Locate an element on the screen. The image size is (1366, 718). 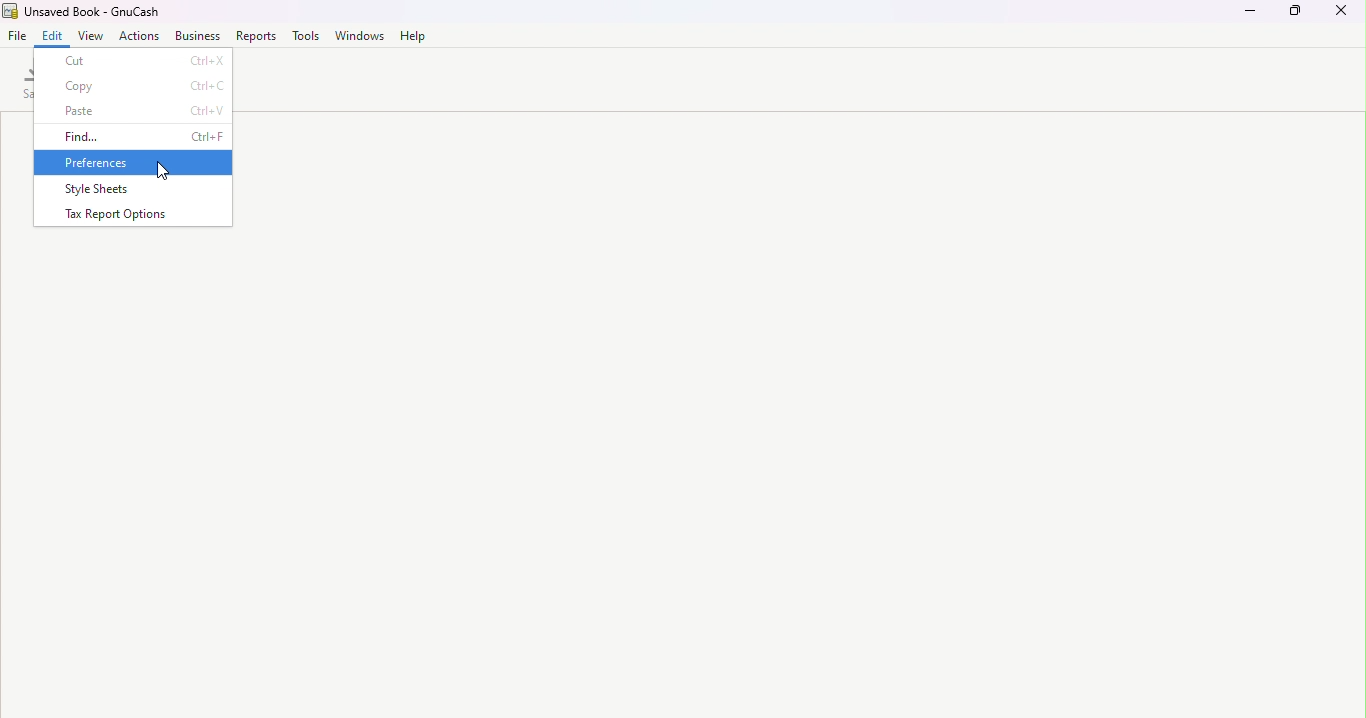
file name is located at coordinates (82, 12).